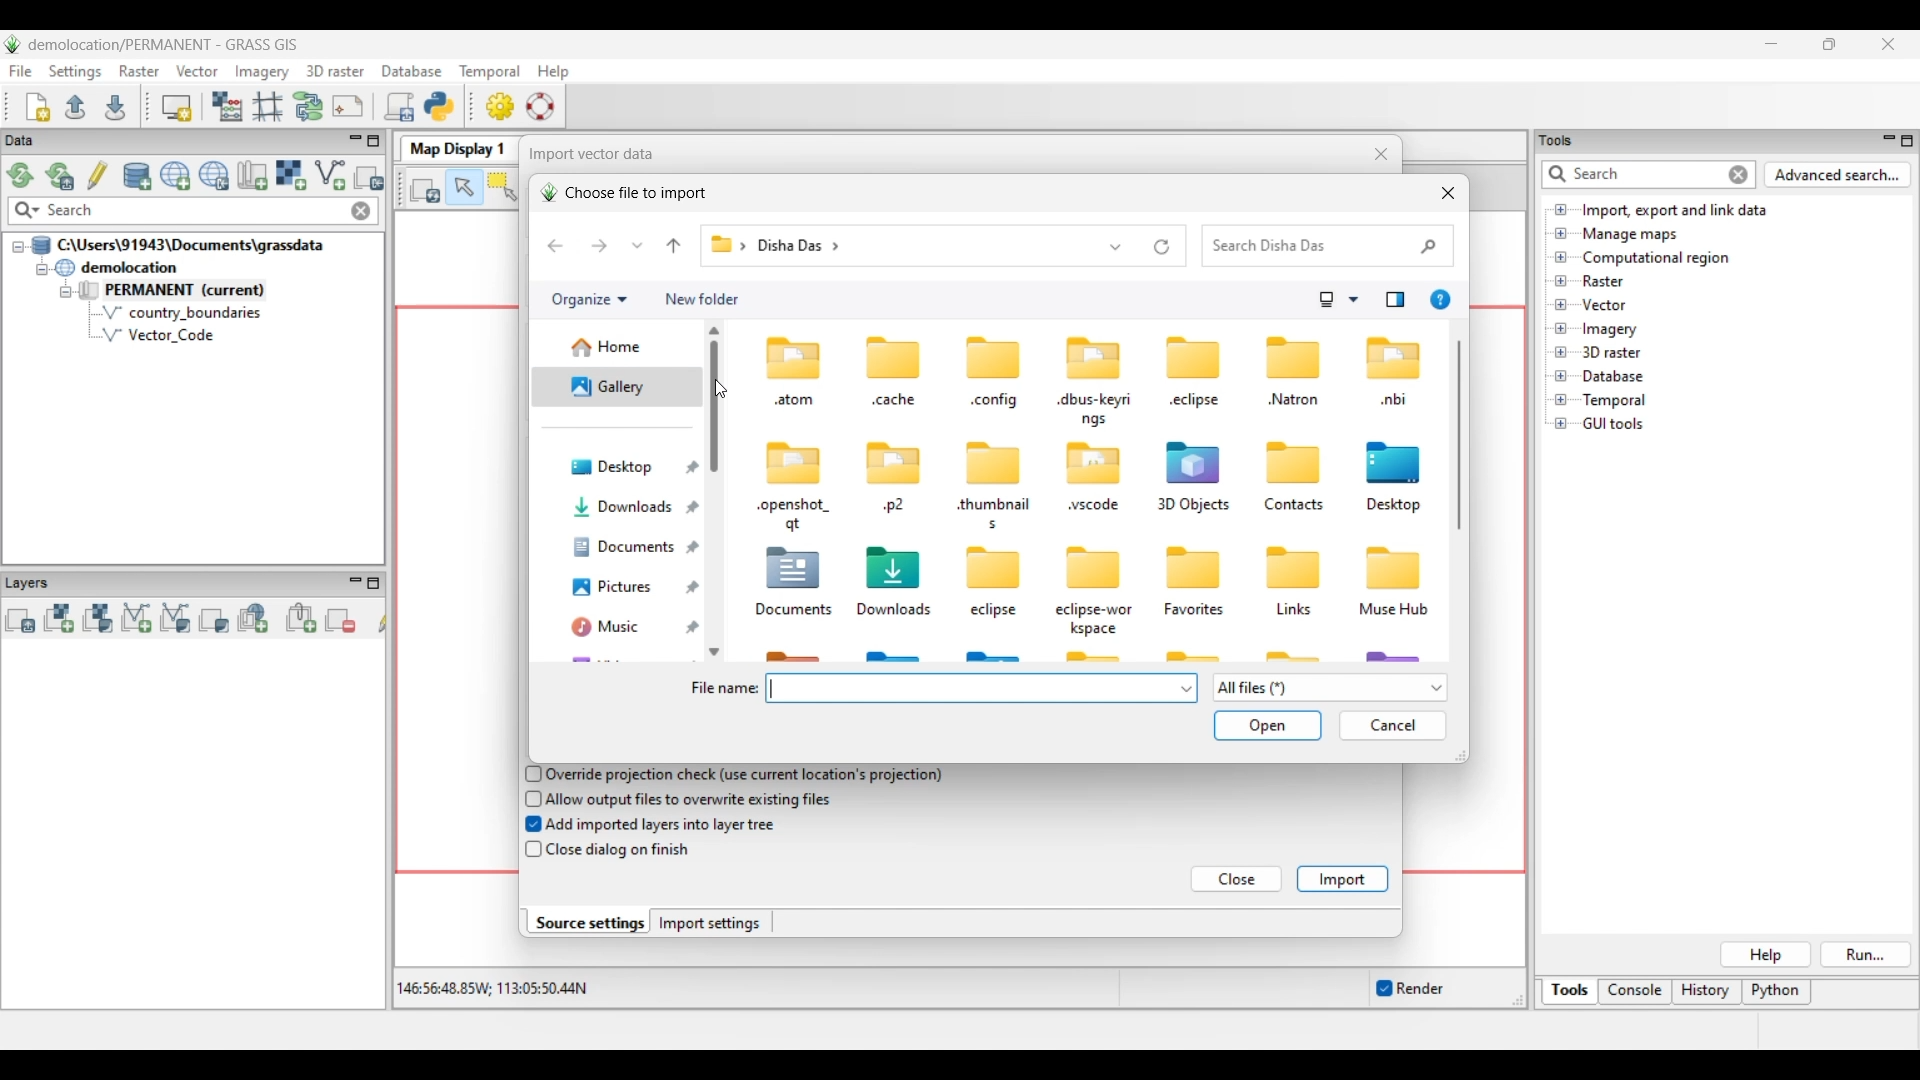 The width and height of the screenshot is (1920, 1080). What do you see at coordinates (1635, 993) in the screenshot?
I see `Console` at bounding box center [1635, 993].